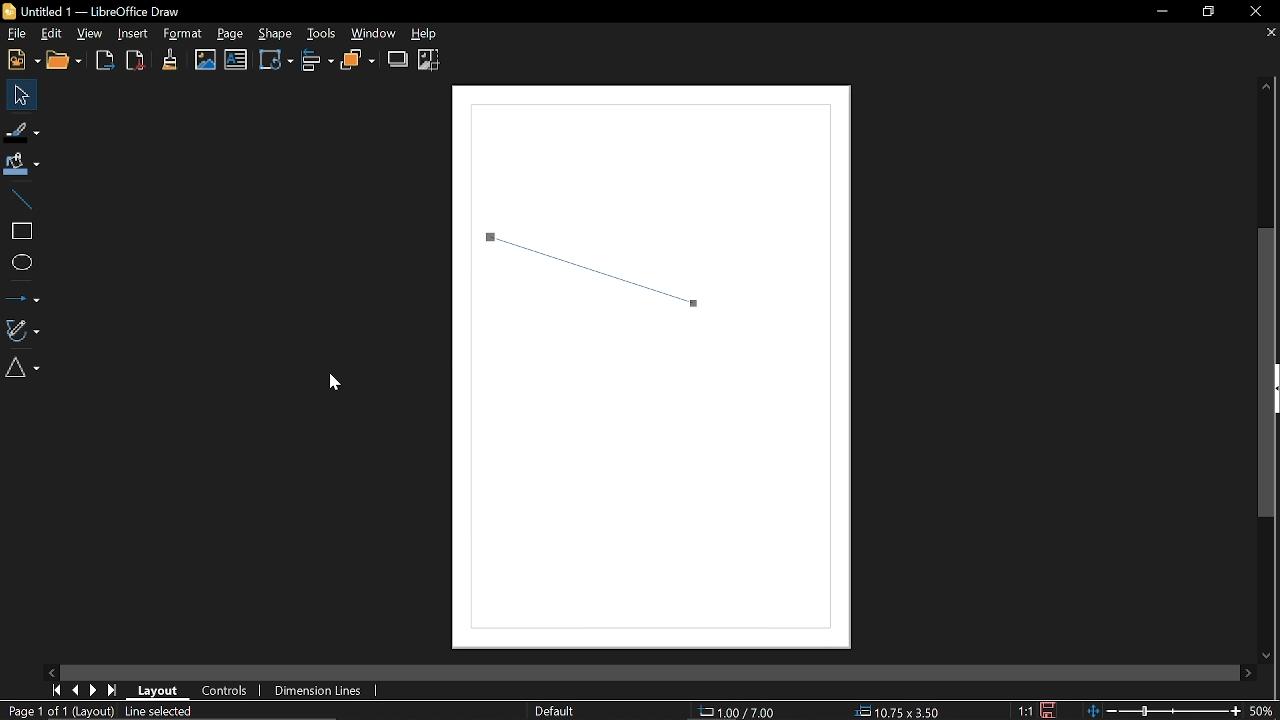  Describe the element at coordinates (321, 34) in the screenshot. I see `Tools` at that location.